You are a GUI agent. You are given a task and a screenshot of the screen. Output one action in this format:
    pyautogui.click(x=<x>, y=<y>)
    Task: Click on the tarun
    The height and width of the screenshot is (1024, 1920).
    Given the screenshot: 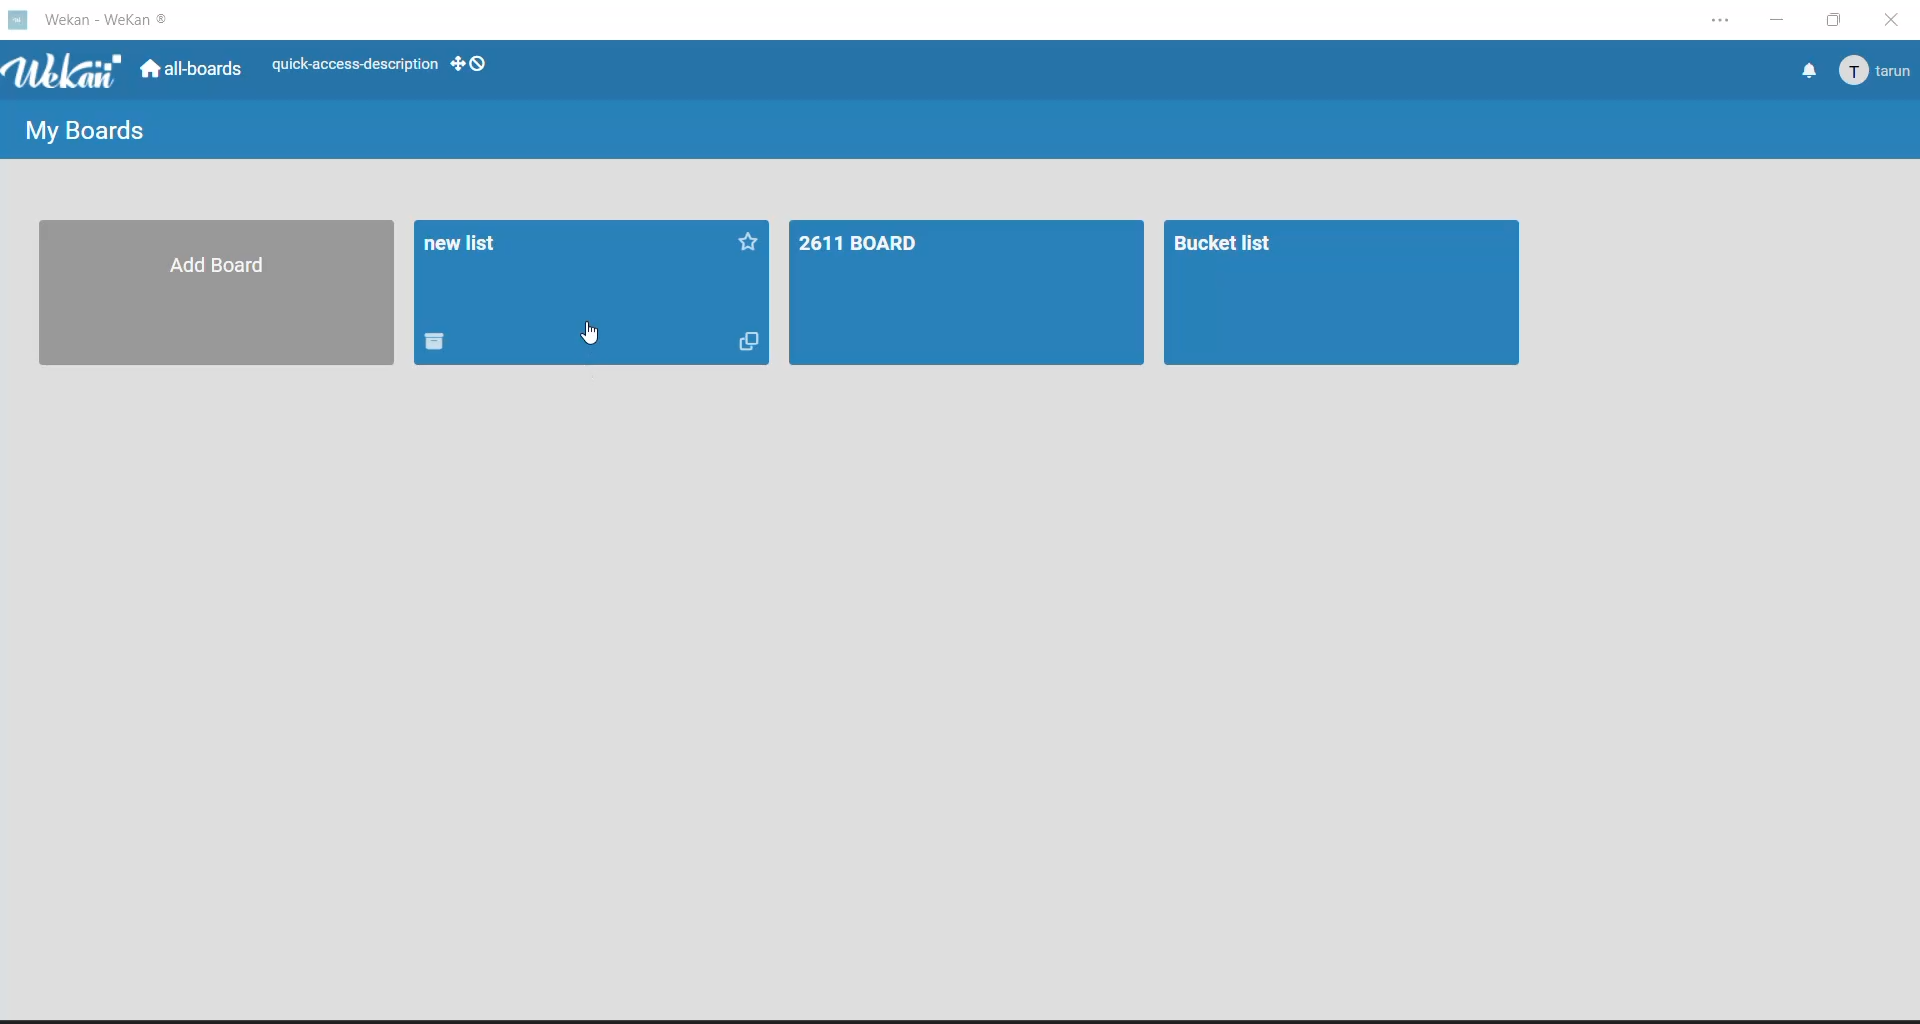 What is the action you would take?
    pyautogui.click(x=1874, y=71)
    